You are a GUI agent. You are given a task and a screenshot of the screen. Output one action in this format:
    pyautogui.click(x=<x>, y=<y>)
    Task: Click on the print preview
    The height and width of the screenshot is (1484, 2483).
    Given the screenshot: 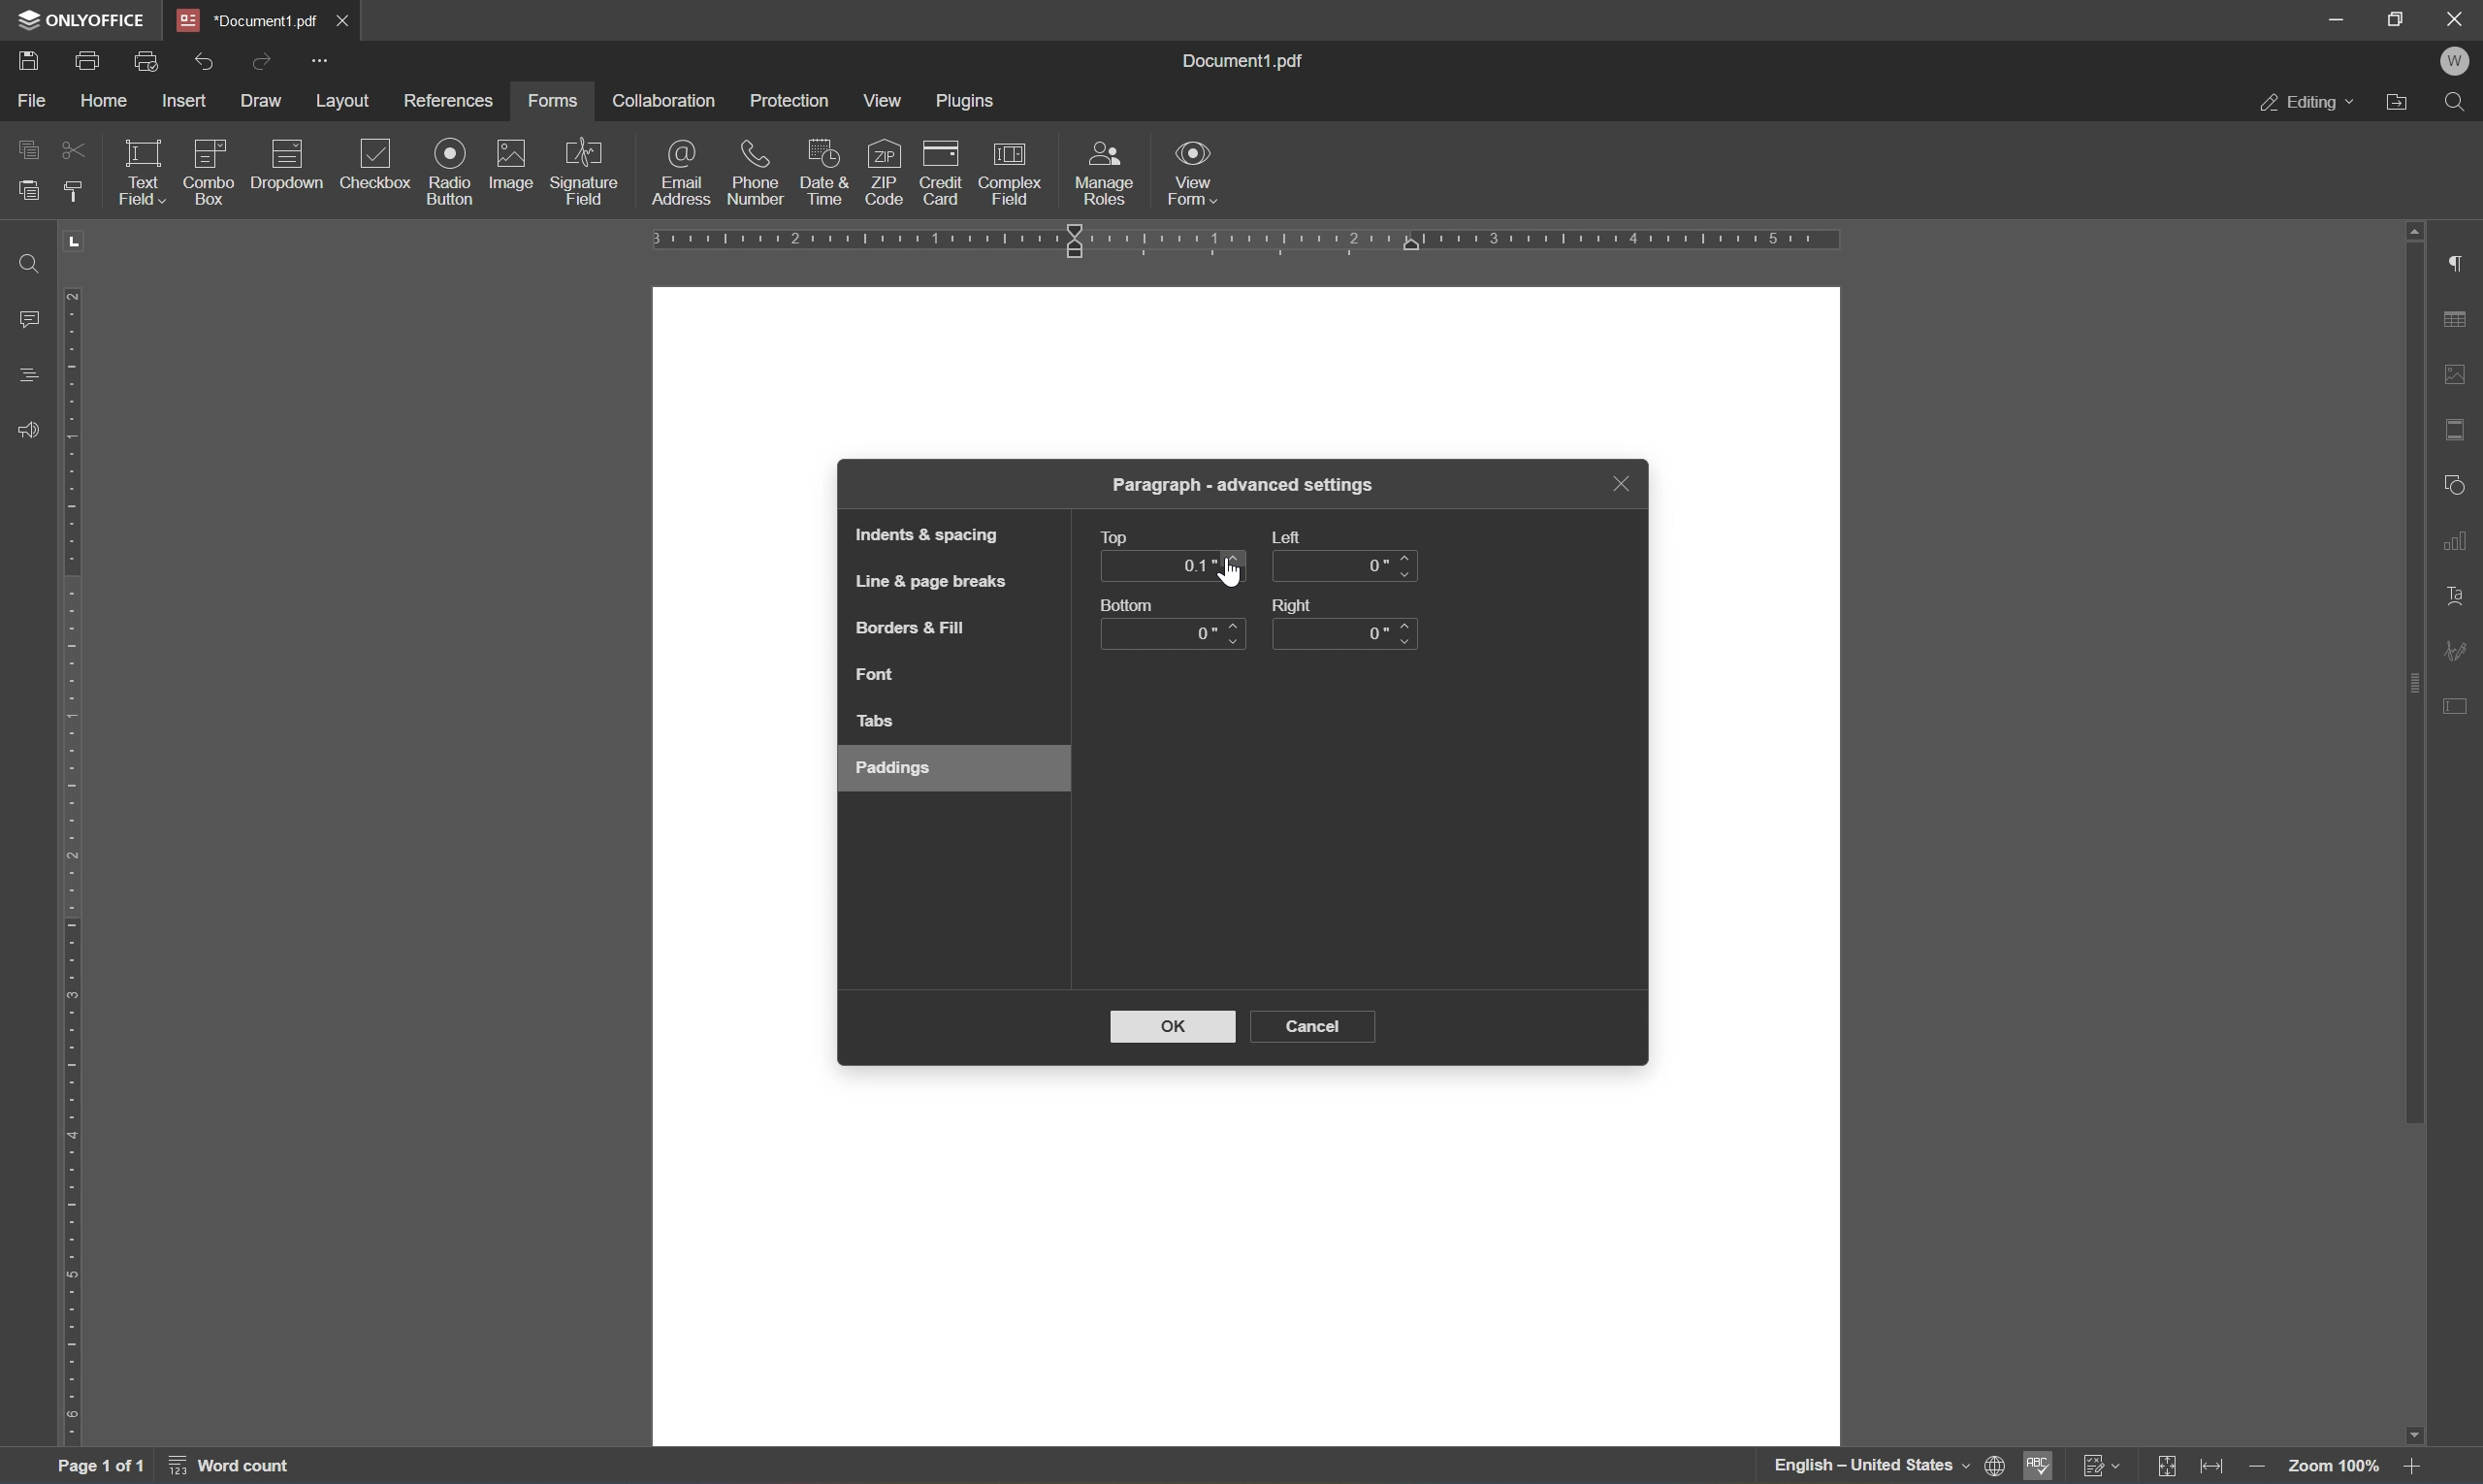 What is the action you would take?
    pyautogui.click(x=149, y=58)
    